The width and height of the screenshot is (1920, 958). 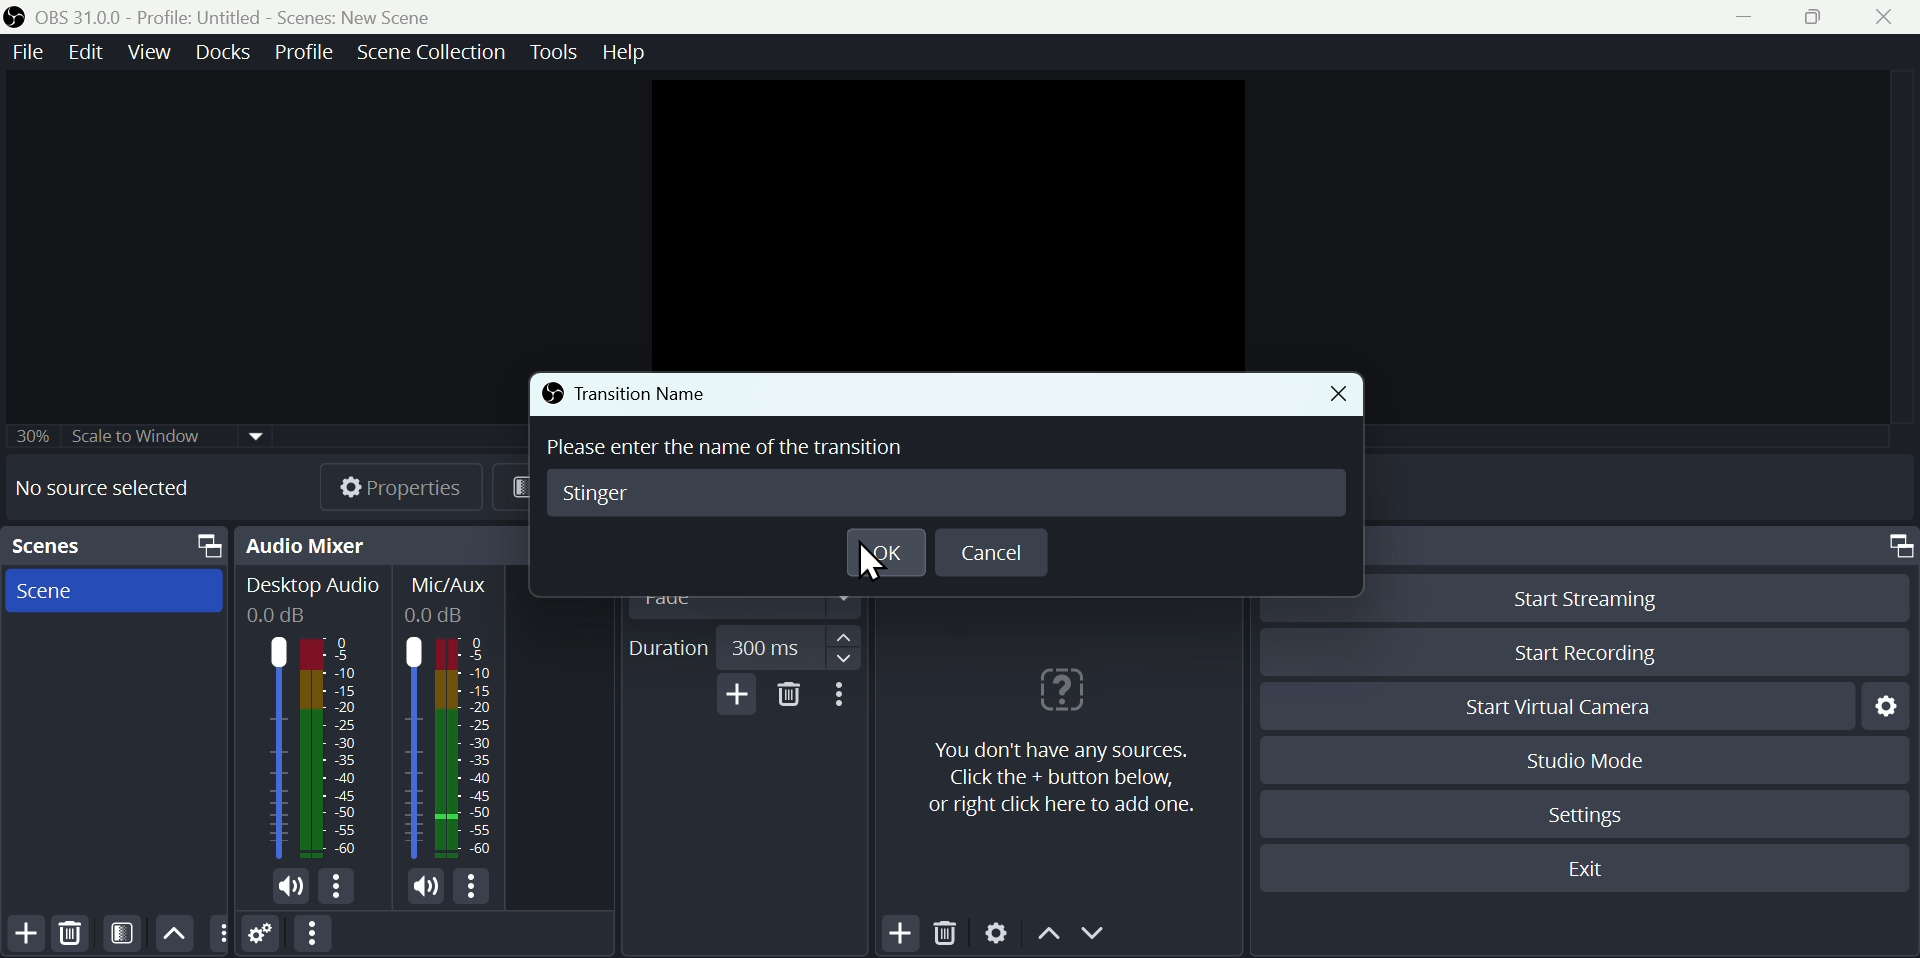 I want to click on Settings, so click(x=262, y=937).